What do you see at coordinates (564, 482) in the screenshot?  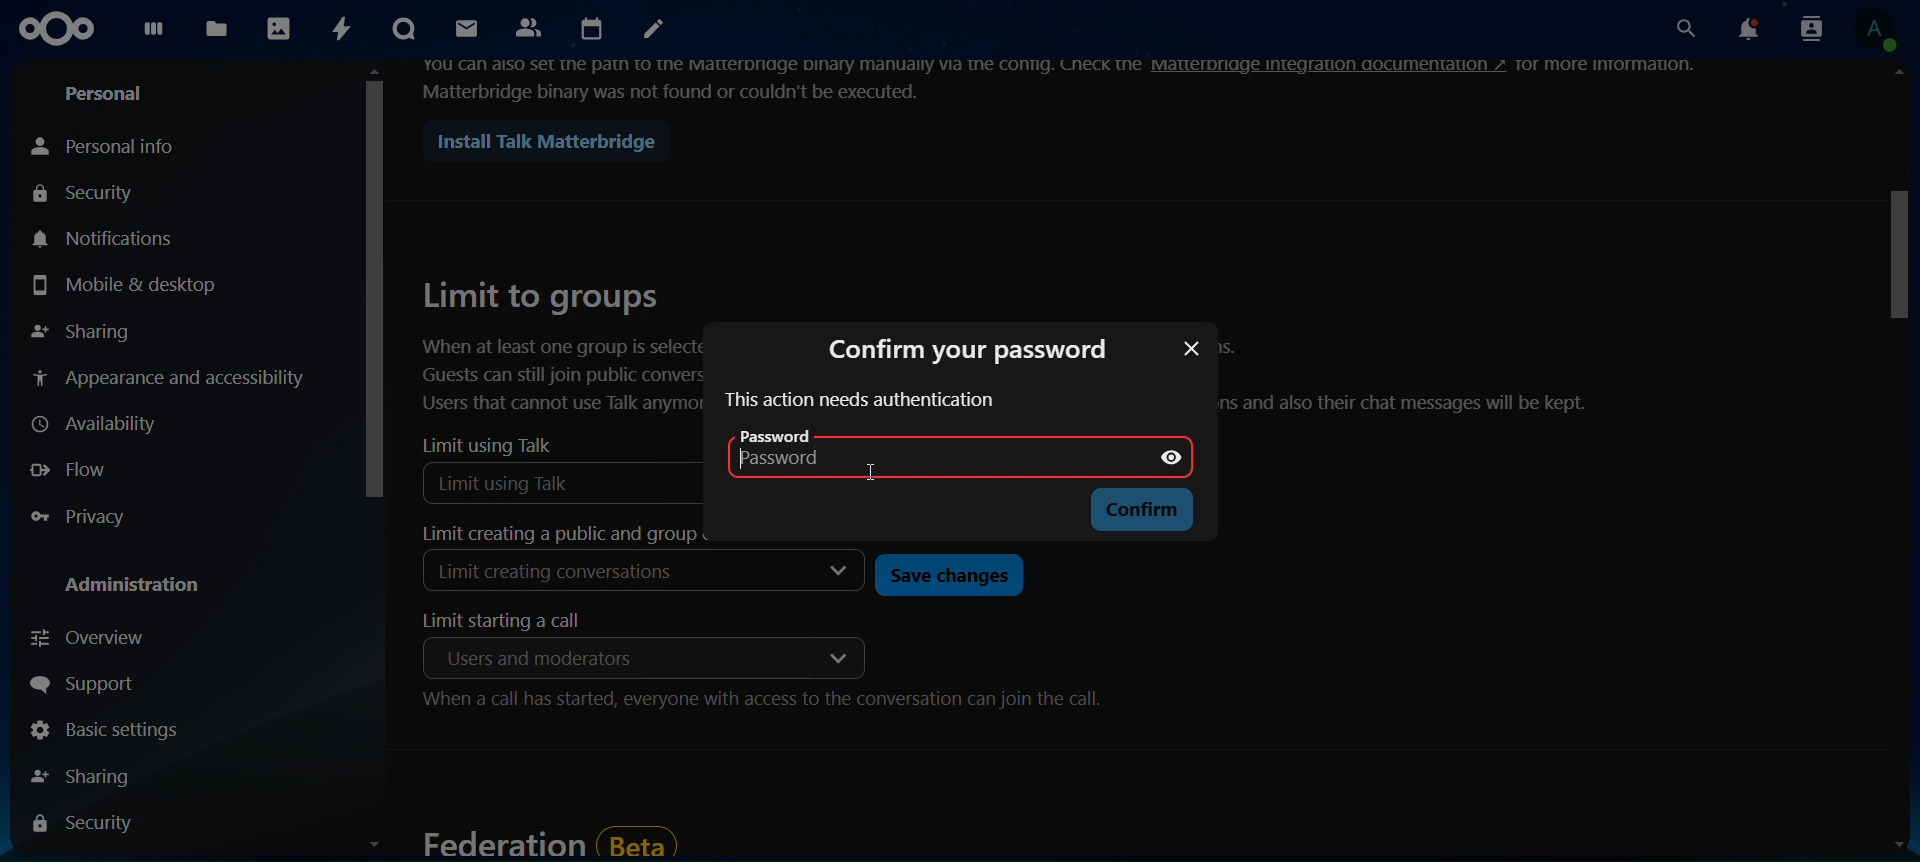 I see `Limit using Talk selected` at bounding box center [564, 482].